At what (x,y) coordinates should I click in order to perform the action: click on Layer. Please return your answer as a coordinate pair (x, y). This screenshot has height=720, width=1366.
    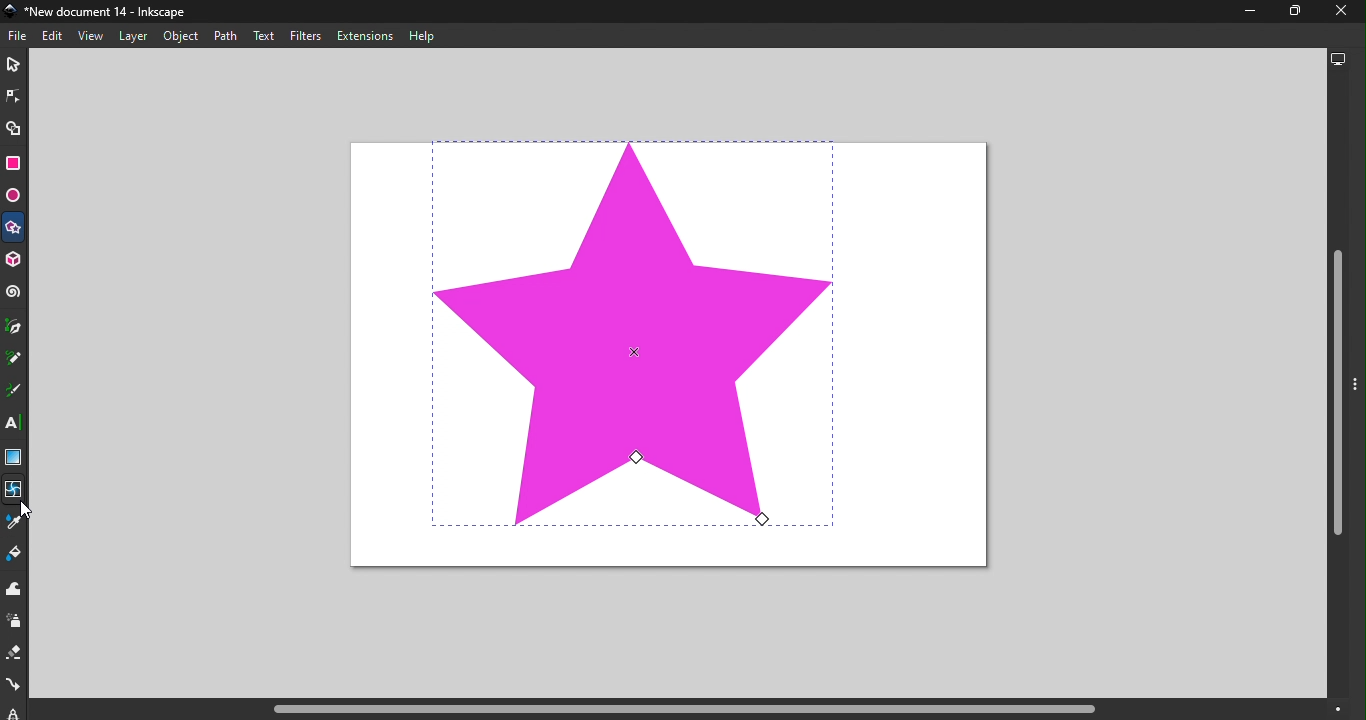
    Looking at the image, I should click on (129, 36).